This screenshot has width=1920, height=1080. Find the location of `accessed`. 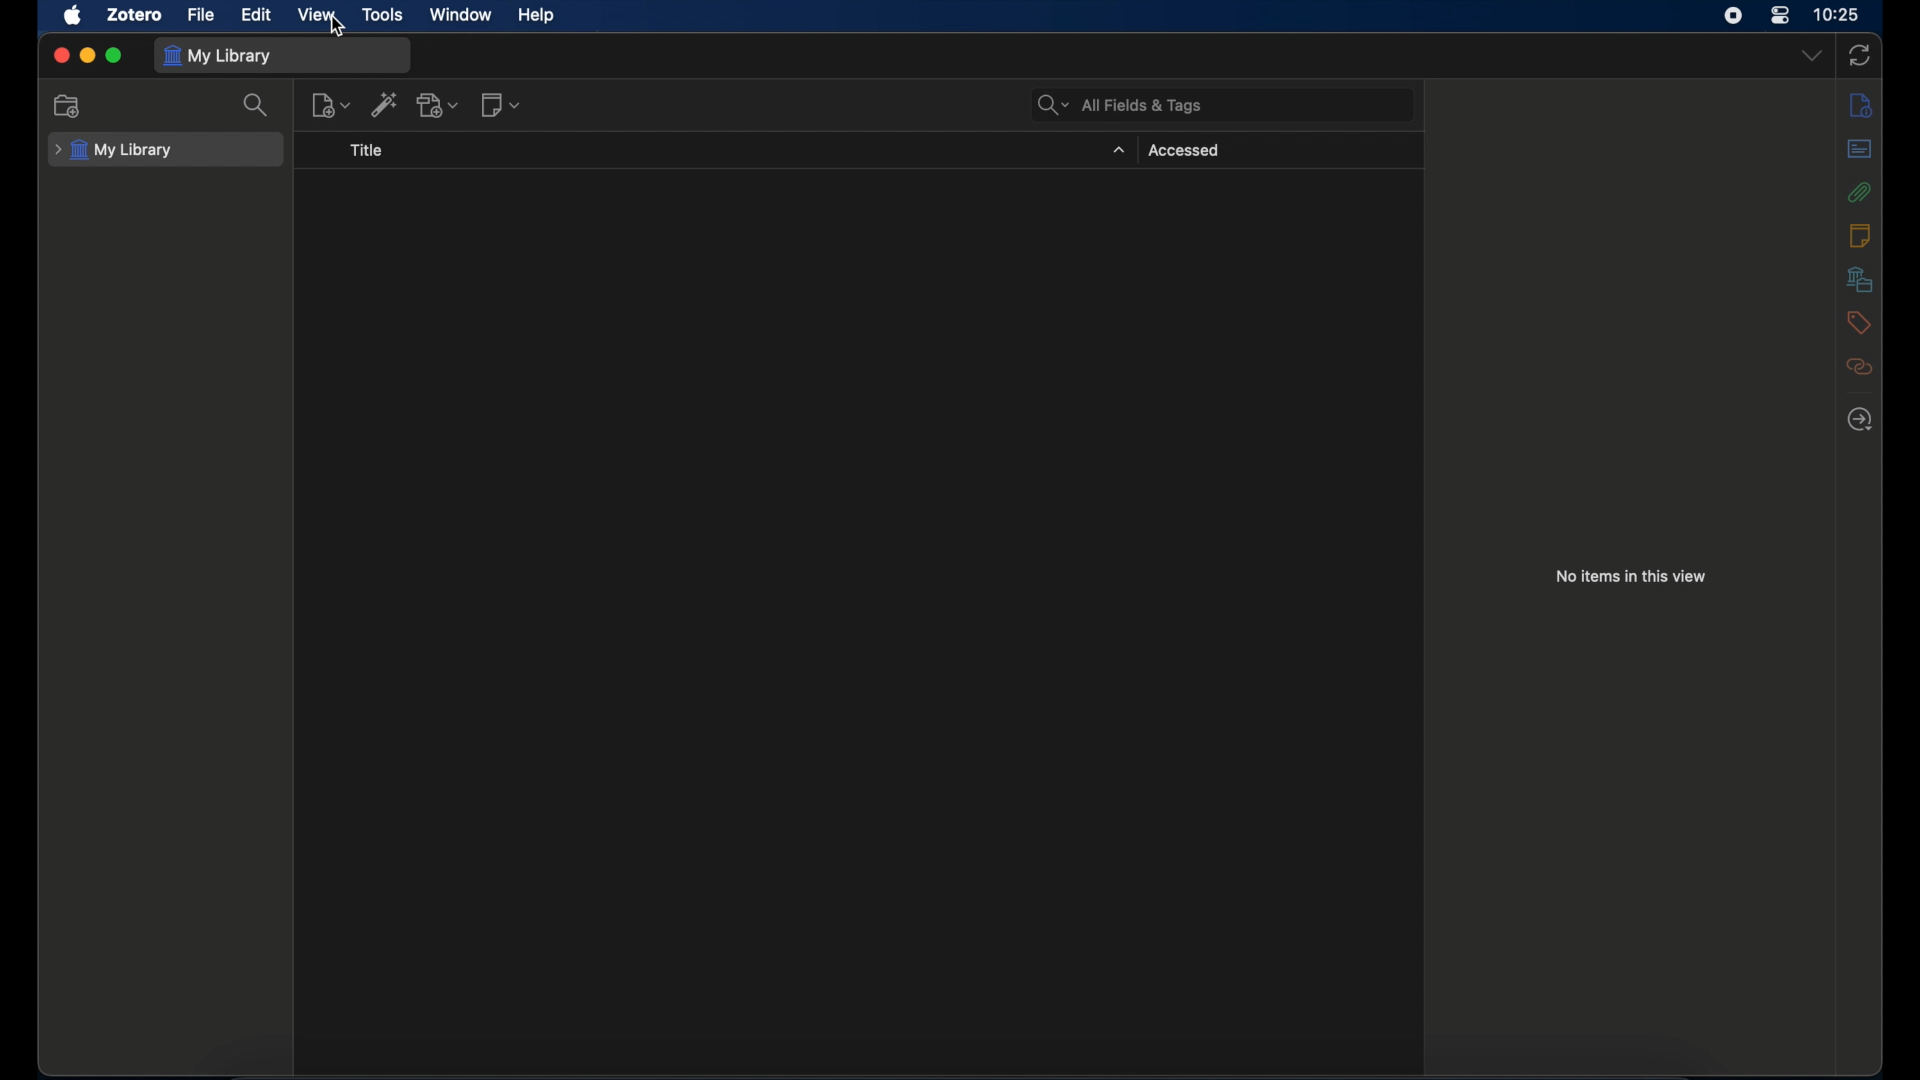

accessed is located at coordinates (1184, 151).